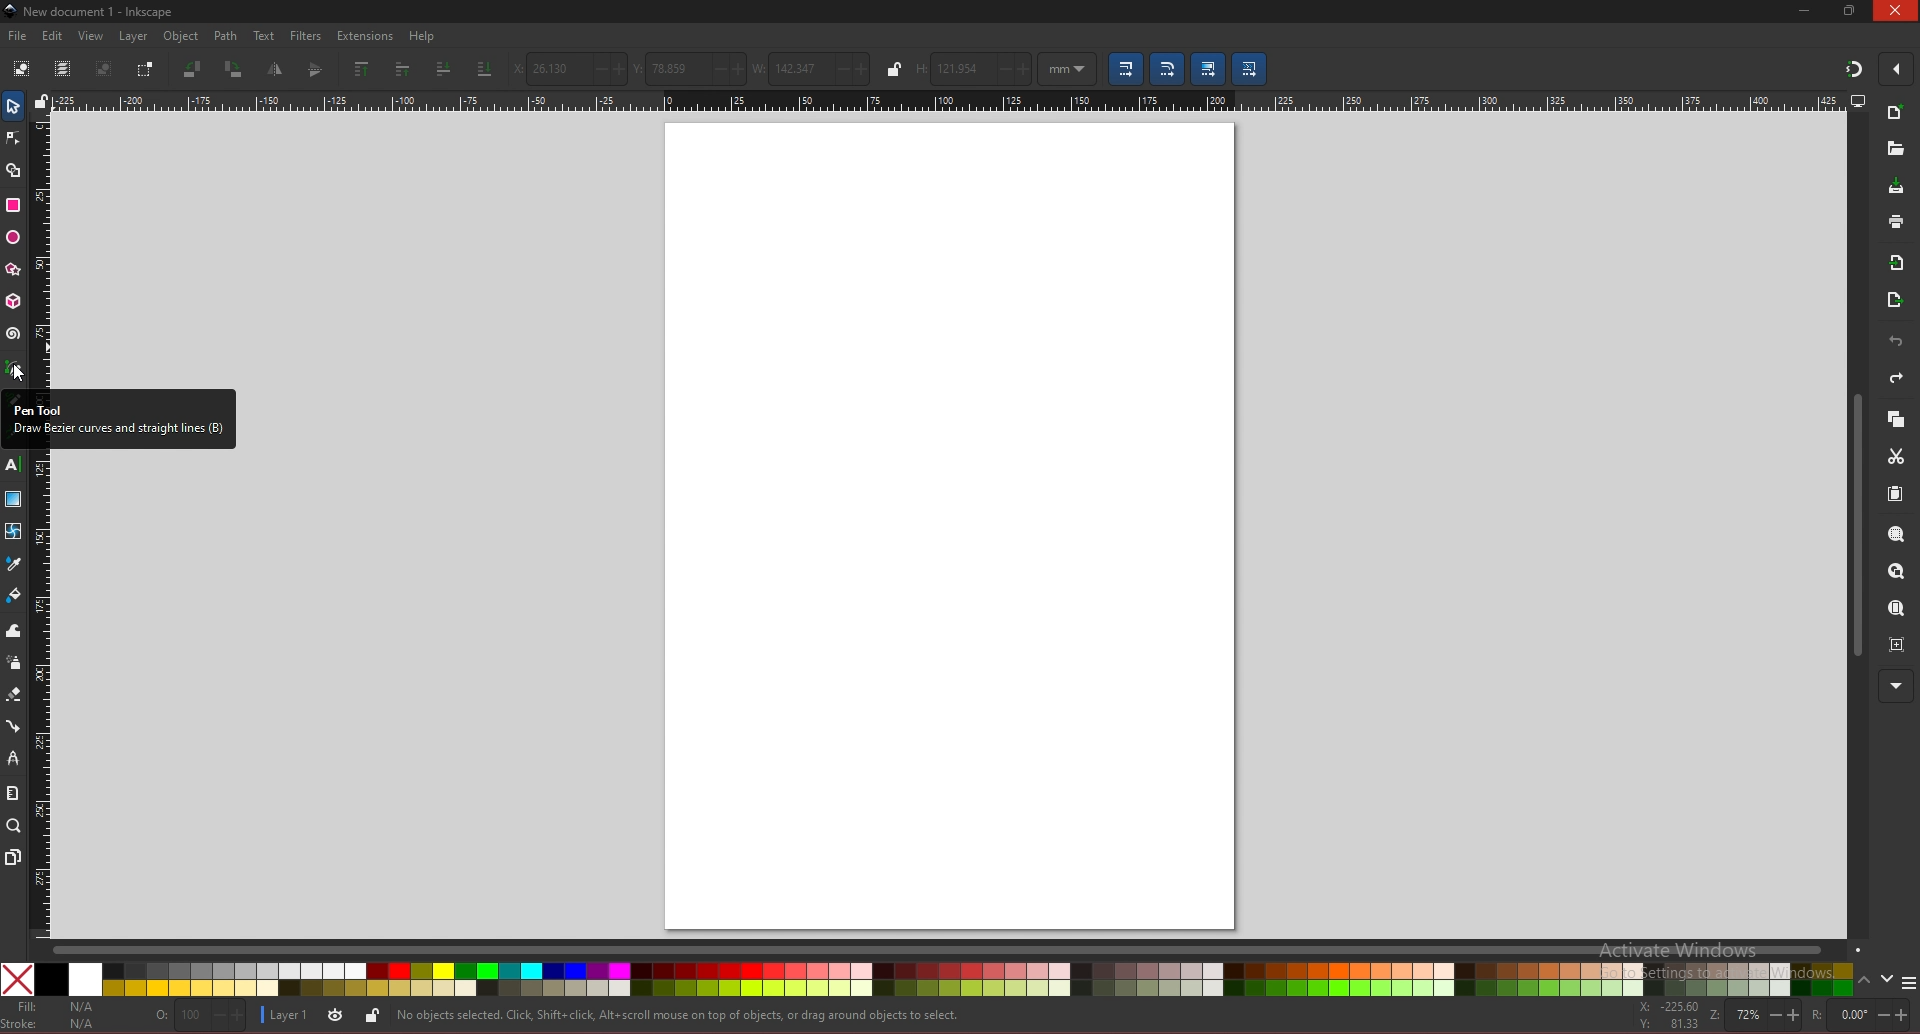 Image resolution: width=1920 pixels, height=1034 pixels. I want to click on width, so click(810, 67).